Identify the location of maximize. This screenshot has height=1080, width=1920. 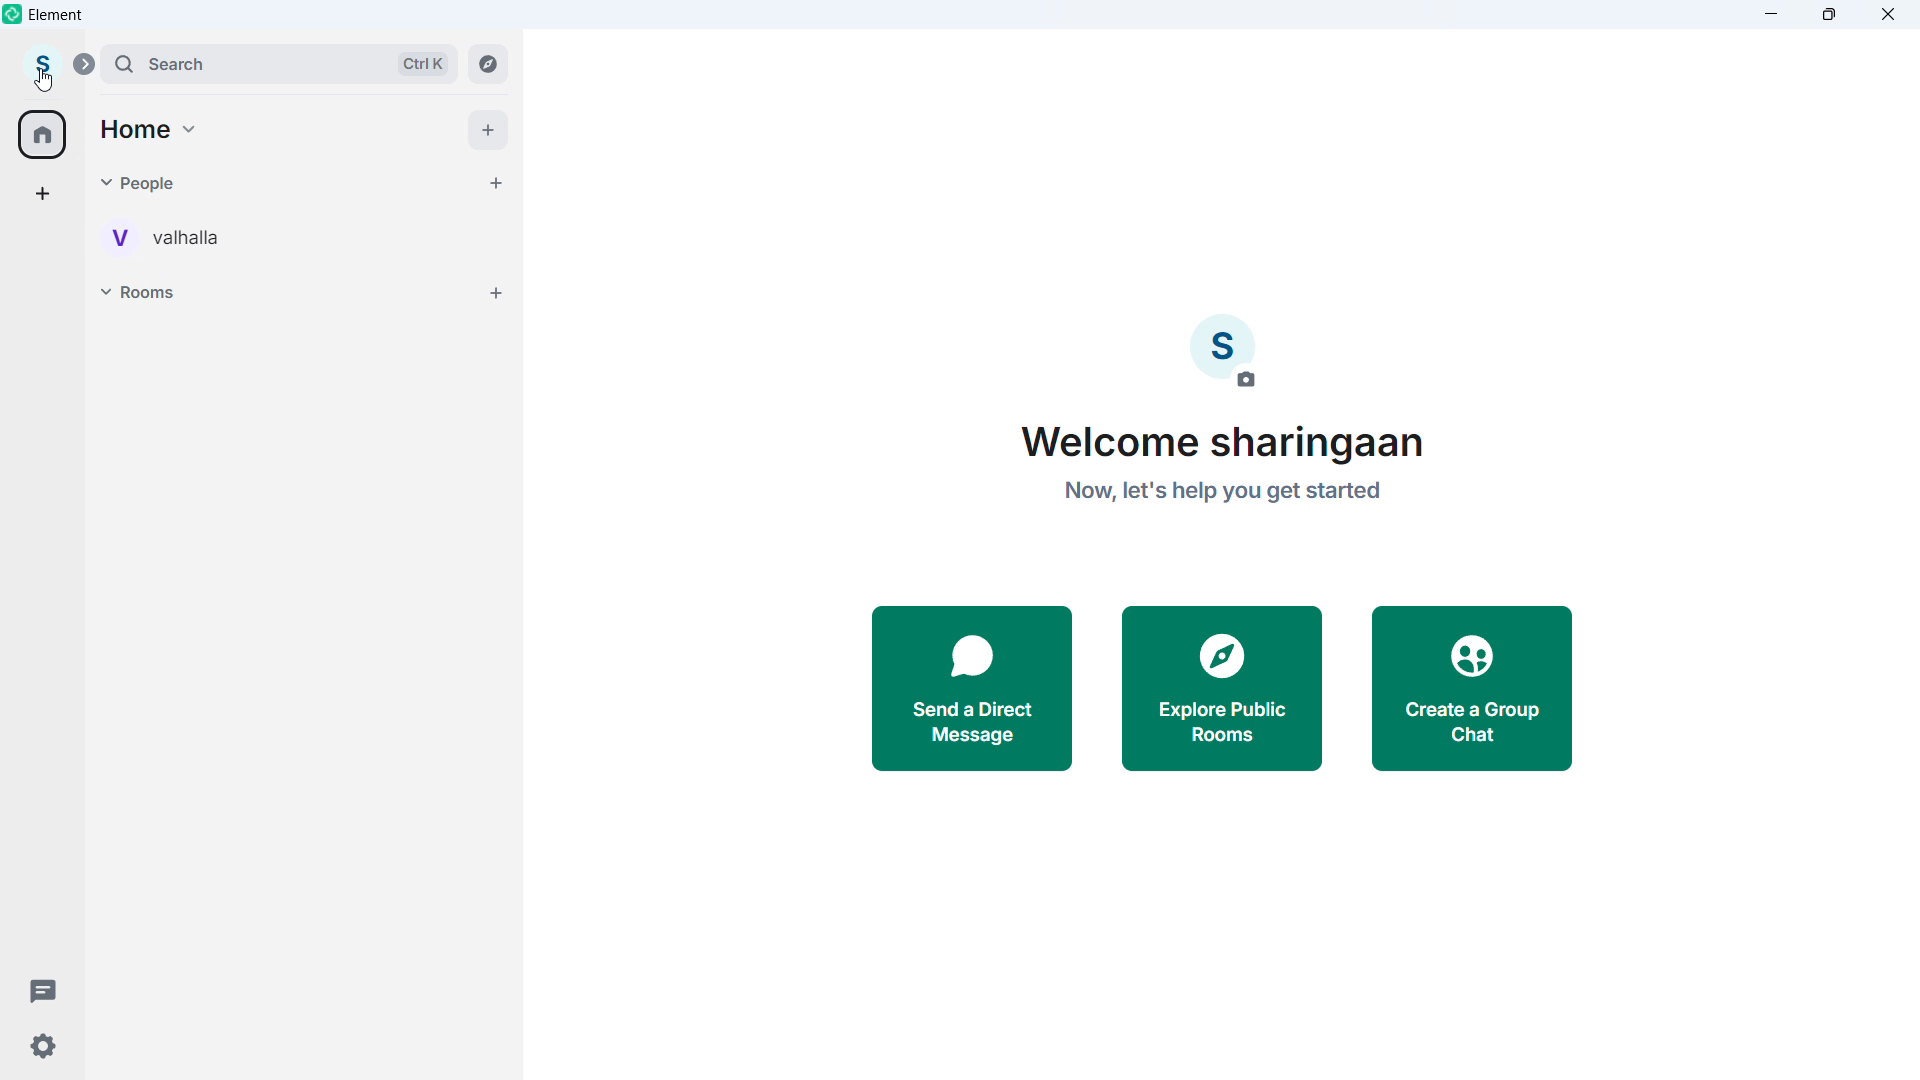
(1830, 14).